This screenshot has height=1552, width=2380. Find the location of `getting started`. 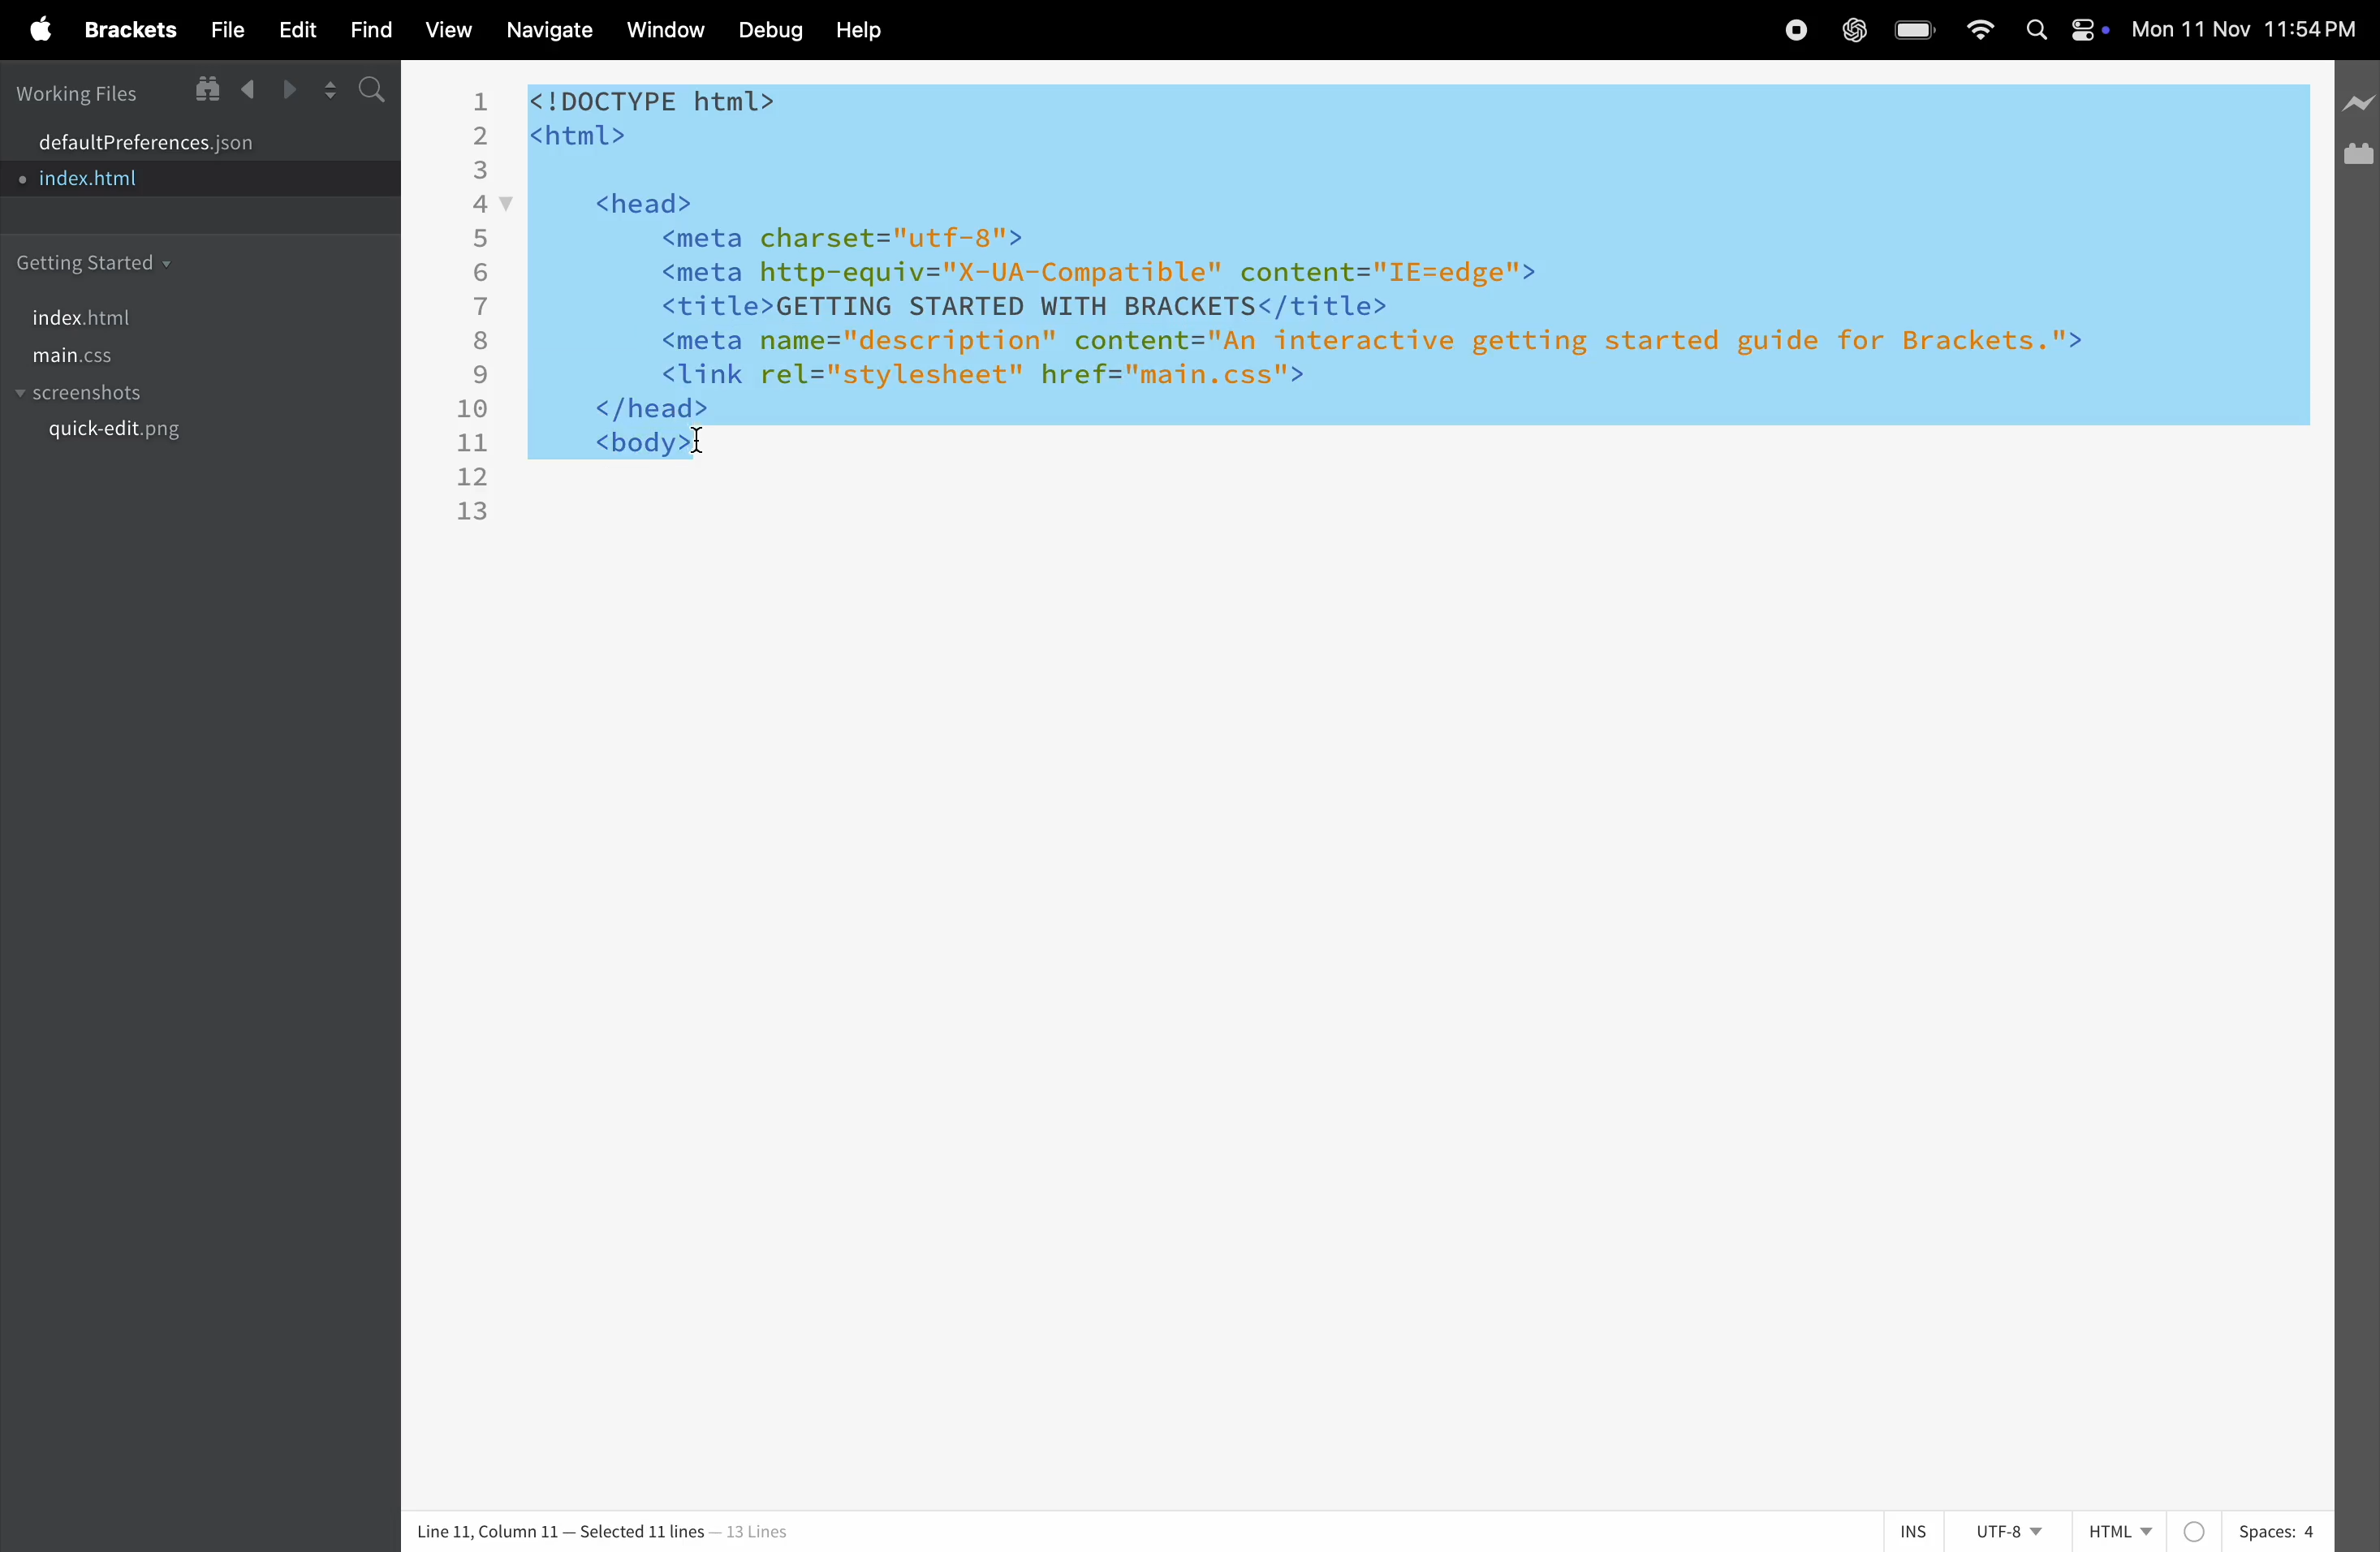

getting started is located at coordinates (106, 258).